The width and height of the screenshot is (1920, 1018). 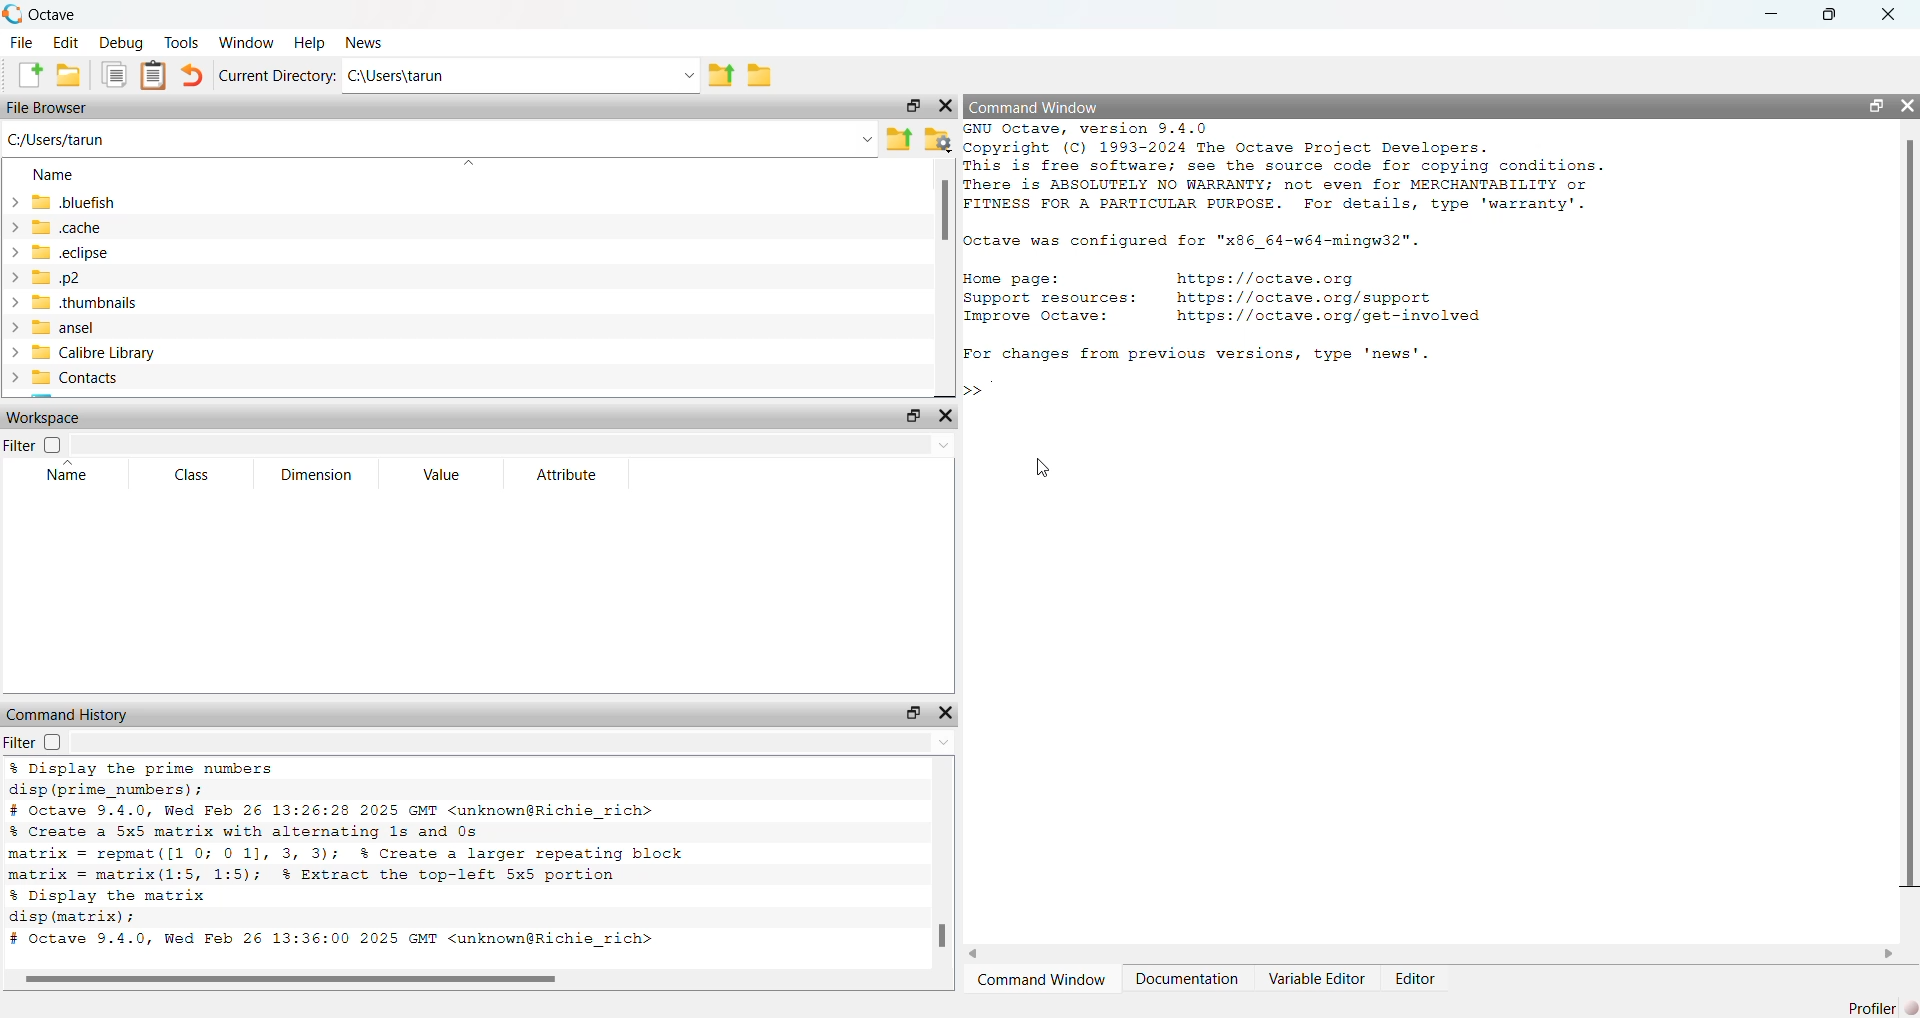 What do you see at coordinates (92, 327) in the screenshot?
I see `ansel` at bounding box center [92, 327].